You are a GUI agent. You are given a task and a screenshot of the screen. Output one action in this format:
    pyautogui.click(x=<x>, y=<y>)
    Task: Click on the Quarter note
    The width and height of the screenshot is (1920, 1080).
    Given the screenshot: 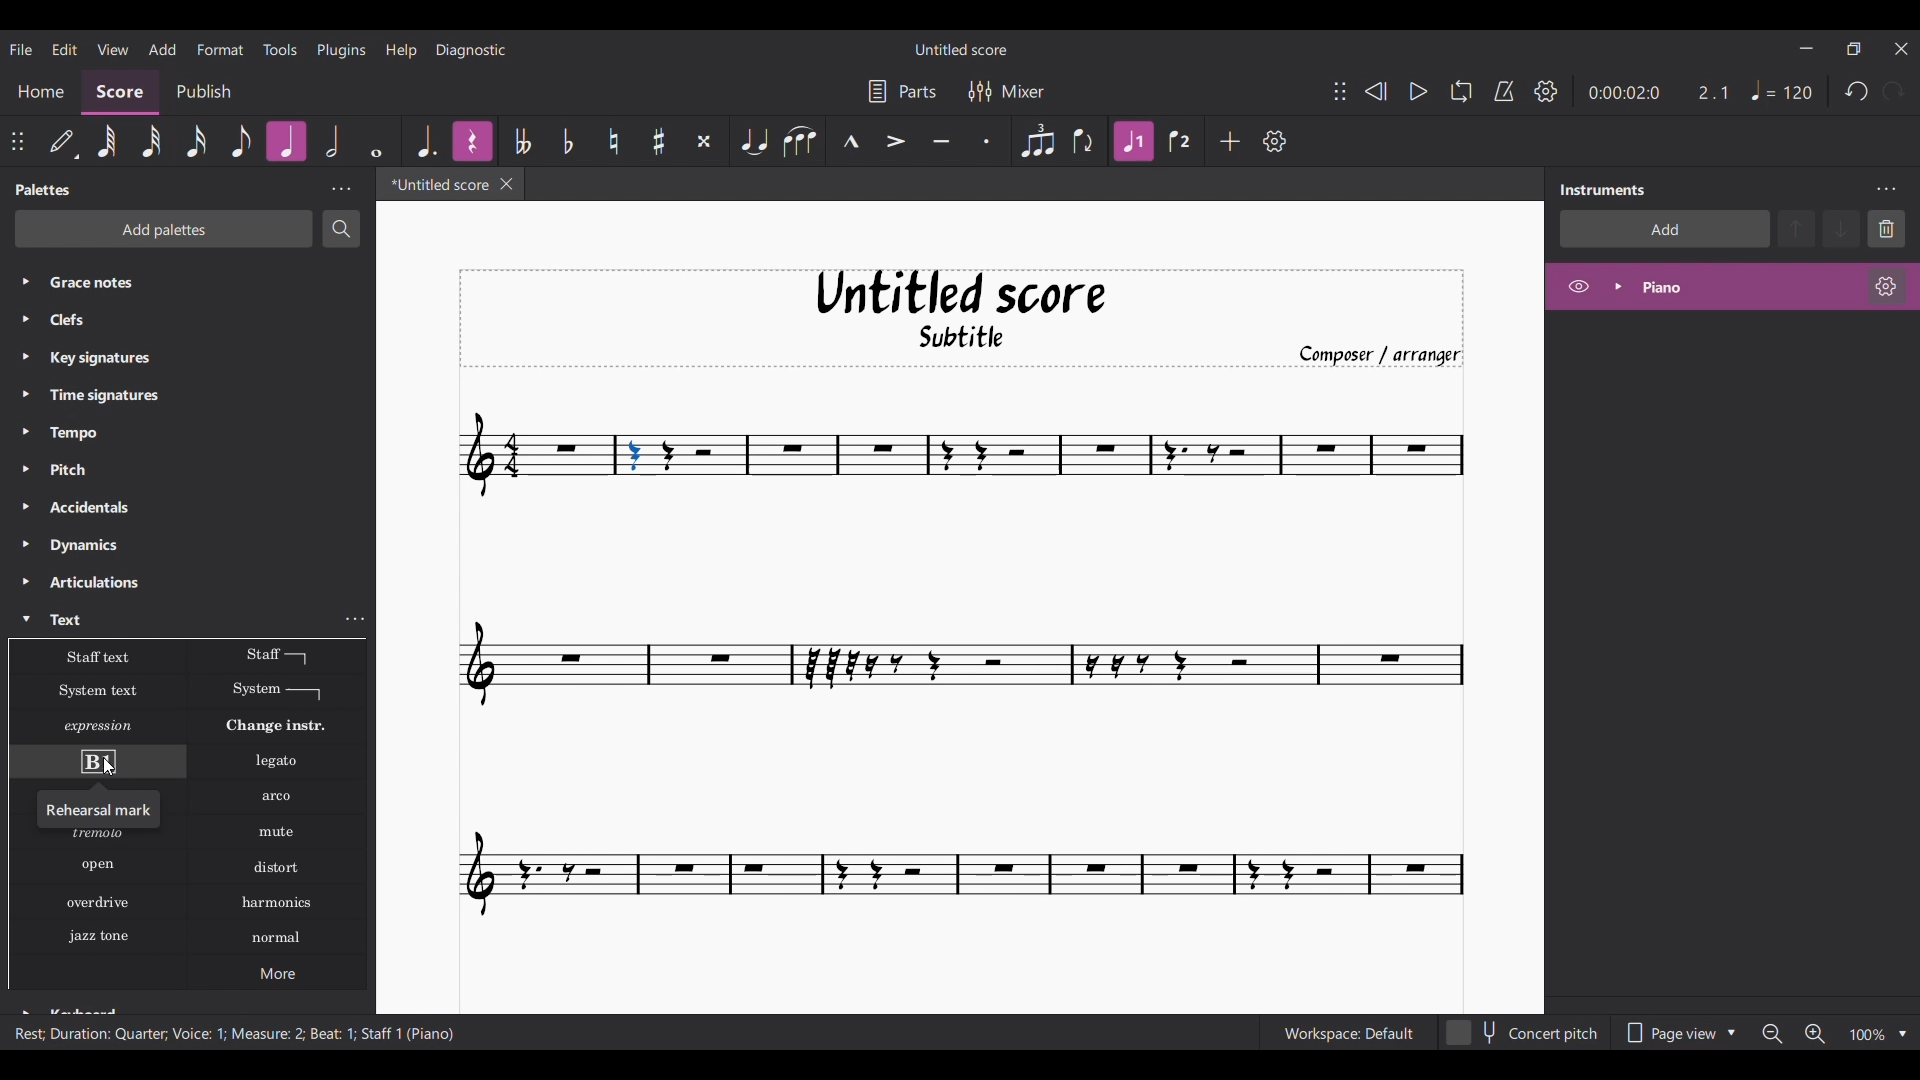 What is the action you would take?
    pyautogui.click(x=1781, y=90)
    